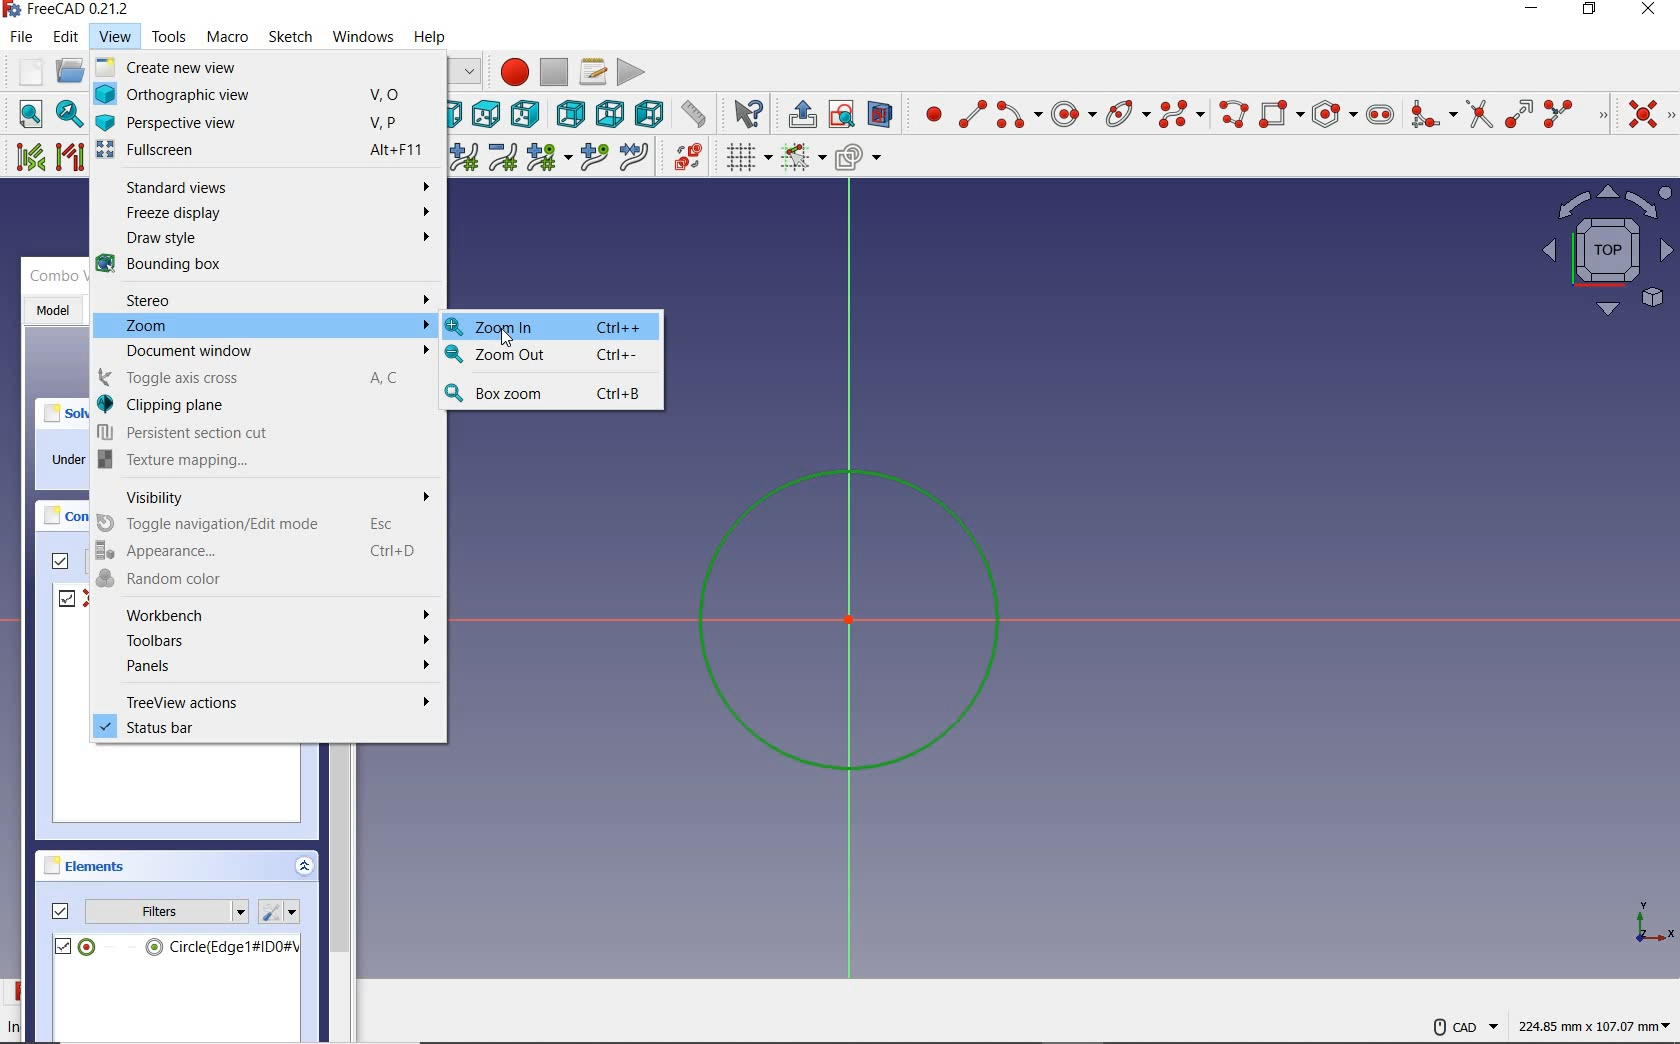  I want to click on fit all, so click(26, 114).